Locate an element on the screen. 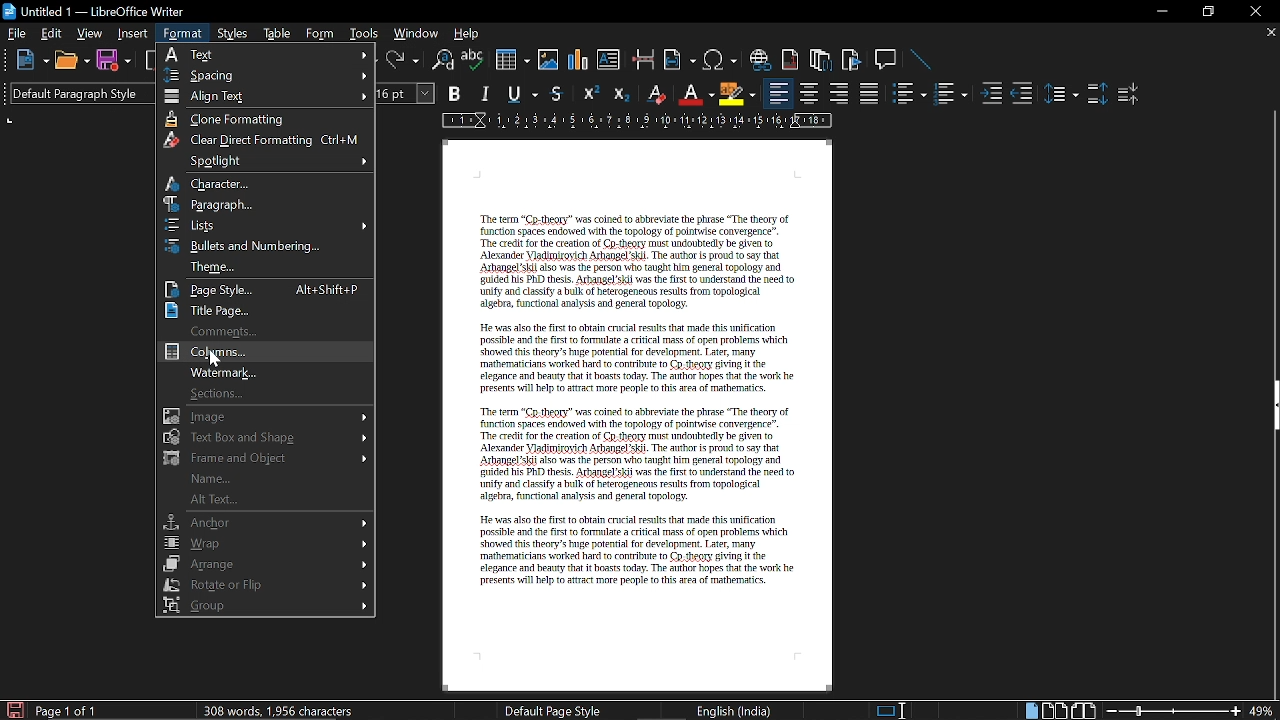 The width and height of the screenshot is (1280, 720). Align text is located at coordinates (270, 97).